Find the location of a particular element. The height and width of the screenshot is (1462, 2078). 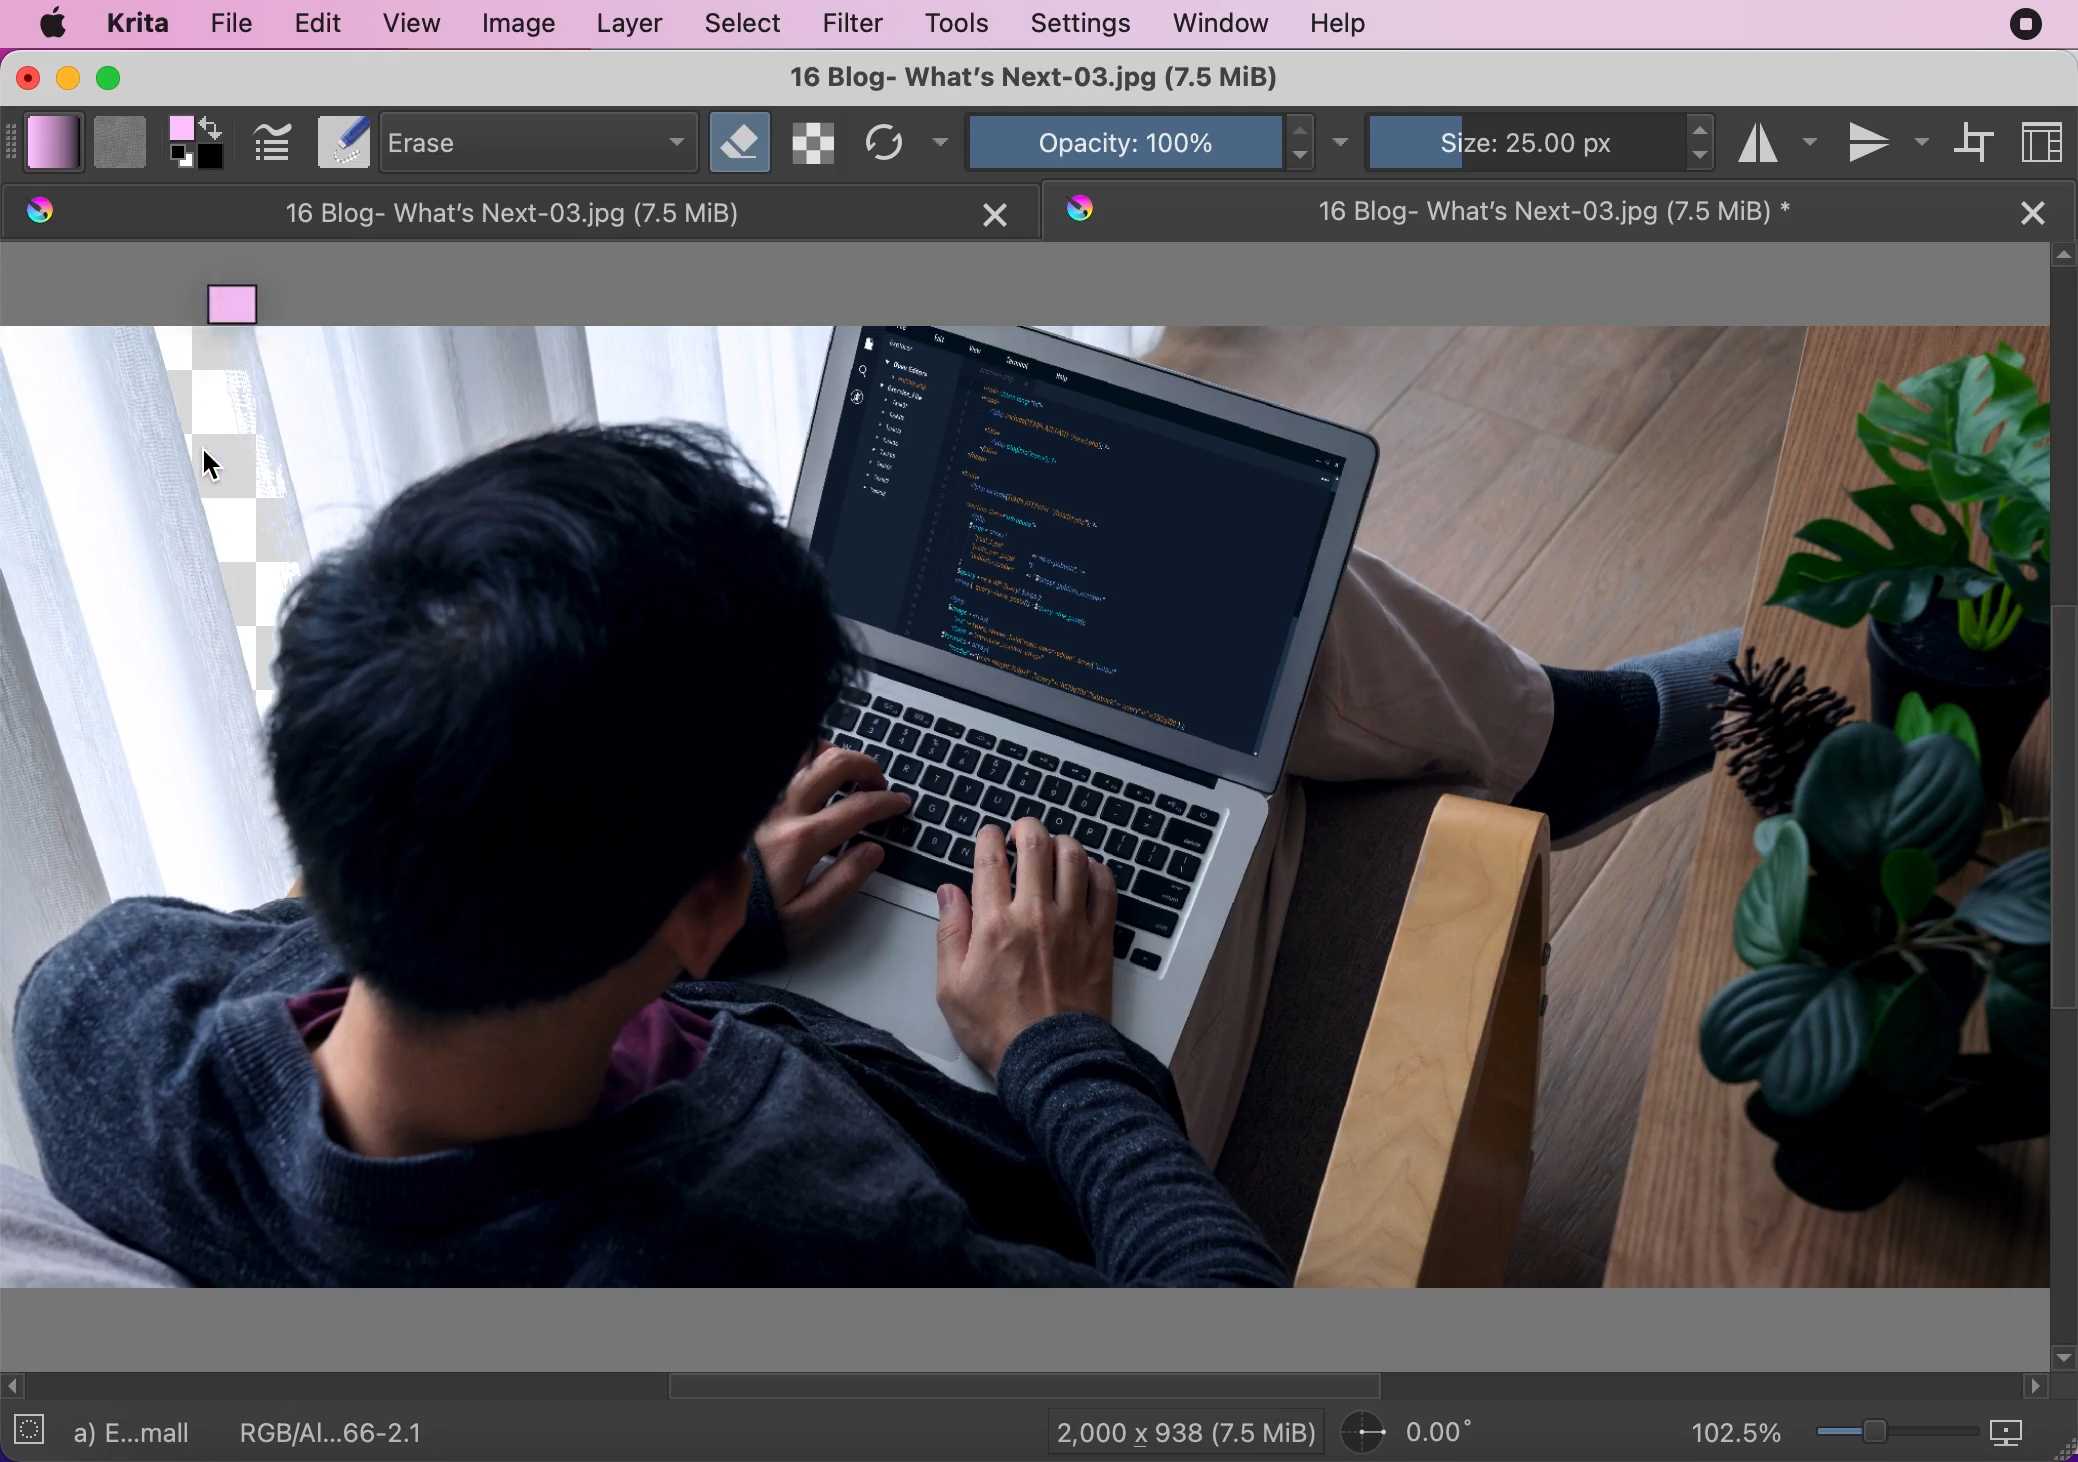

filter is located at coordinates (860, 26).